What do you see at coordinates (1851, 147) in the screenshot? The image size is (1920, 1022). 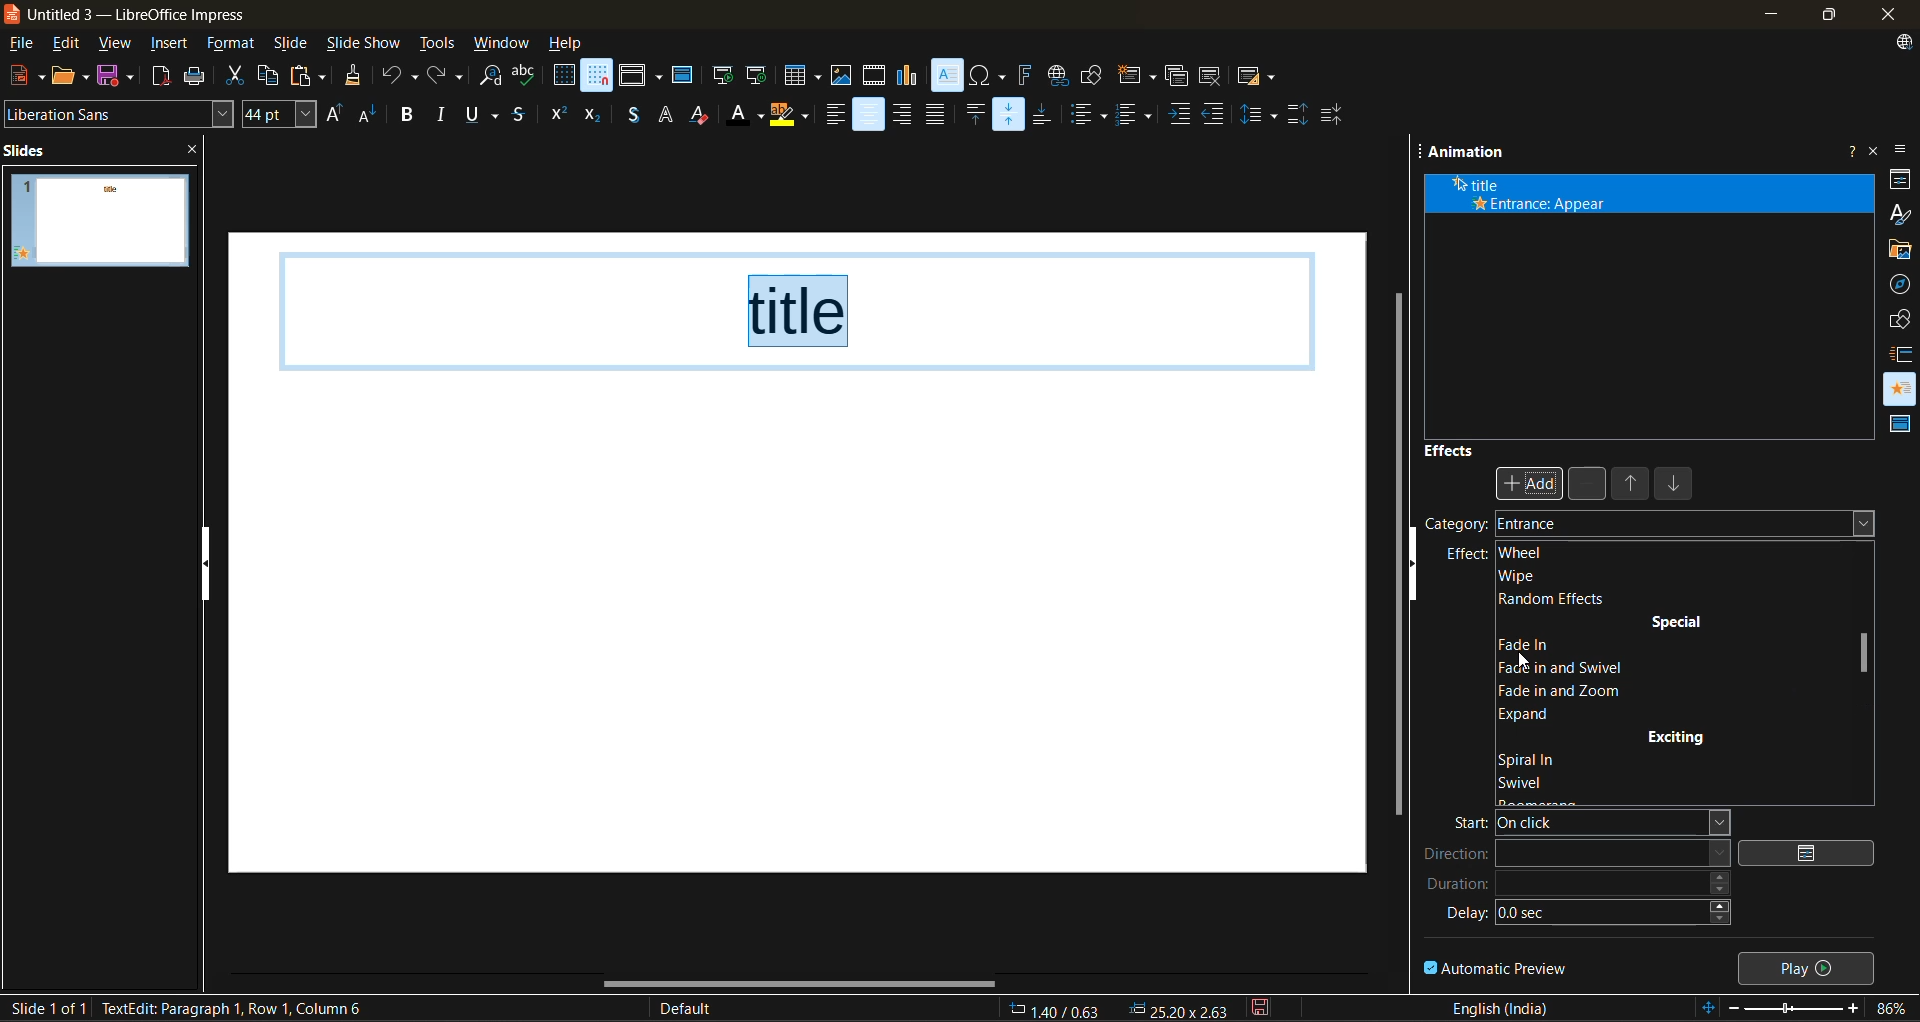 I see `help about this sidebar deck` at bounding box center [1851, 147].